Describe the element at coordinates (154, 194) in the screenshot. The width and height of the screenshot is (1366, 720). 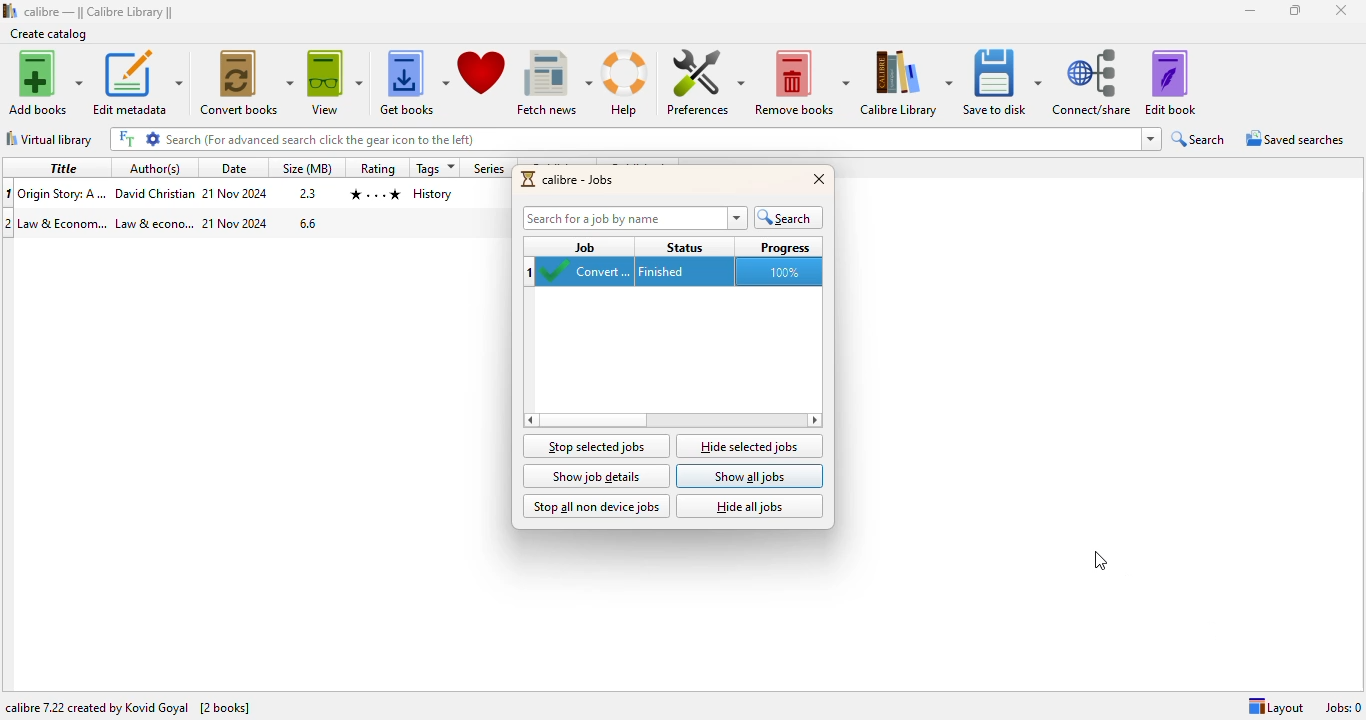
I see `author` at that location.